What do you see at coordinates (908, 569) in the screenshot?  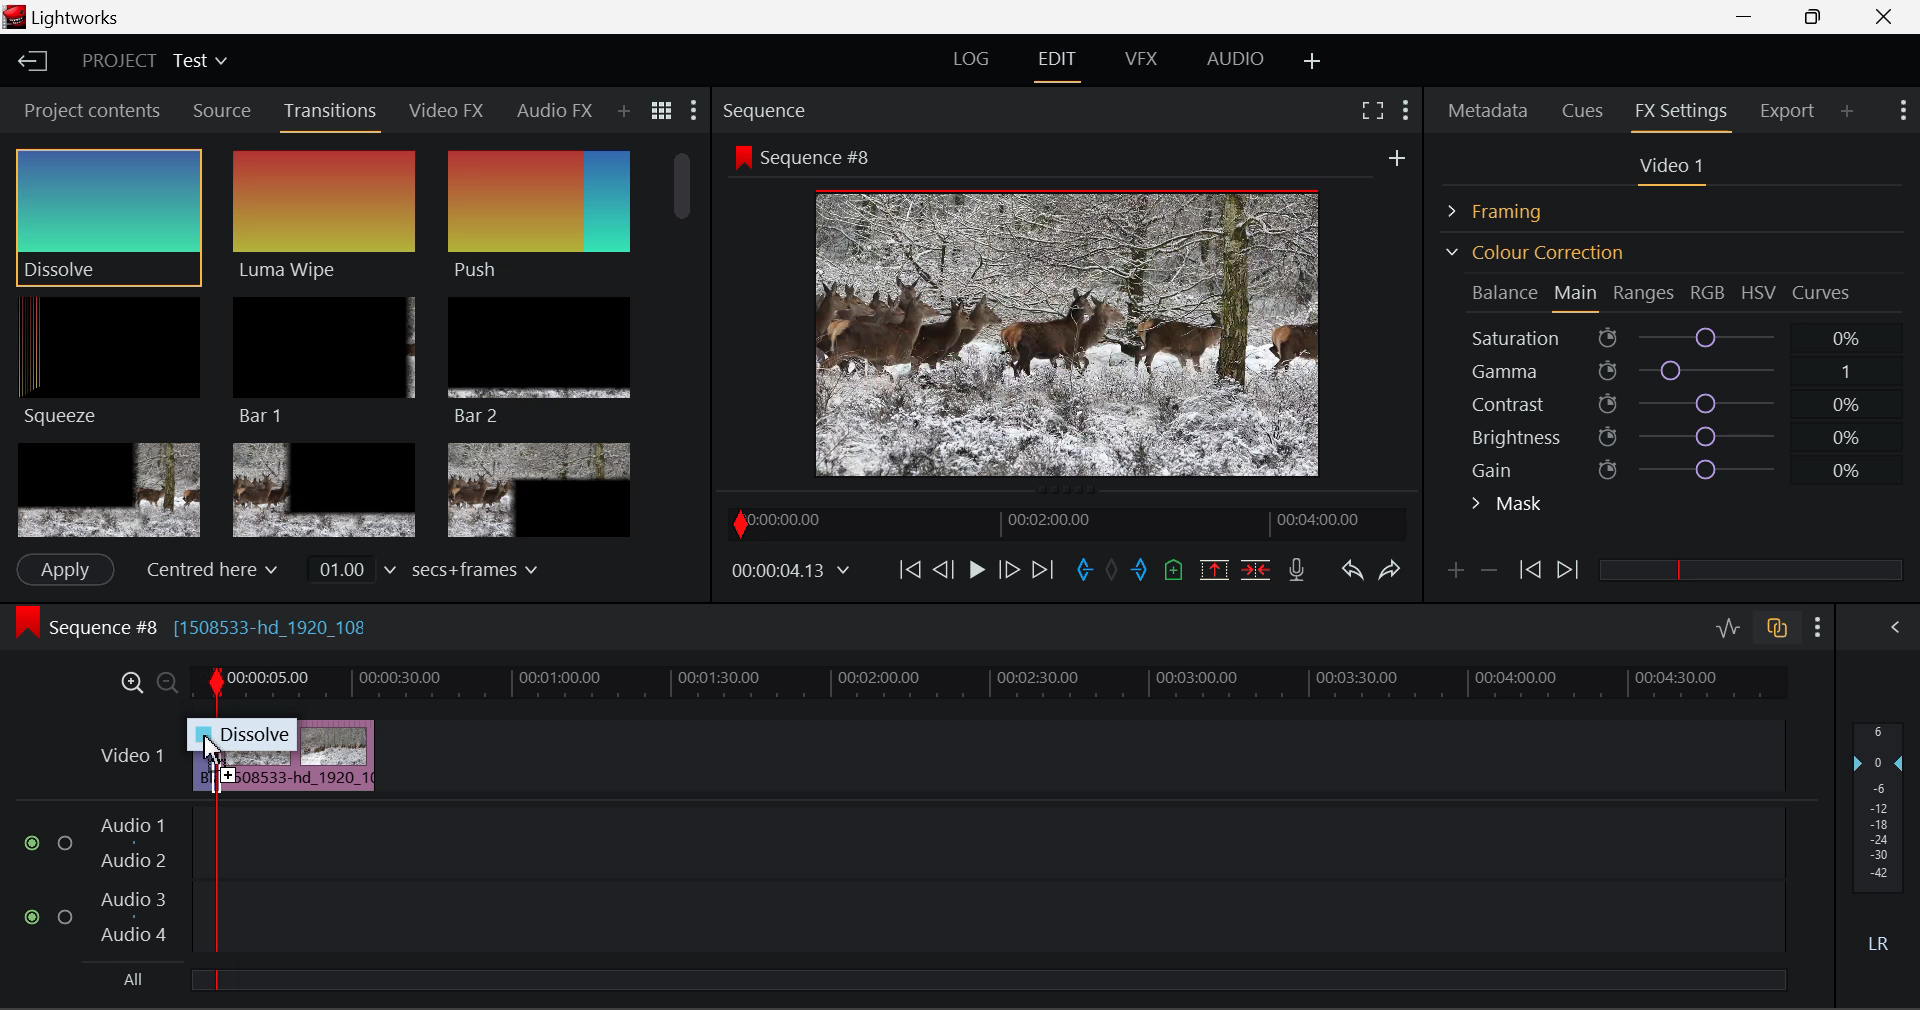 I see `To Start` at bounding box center [908, 569].